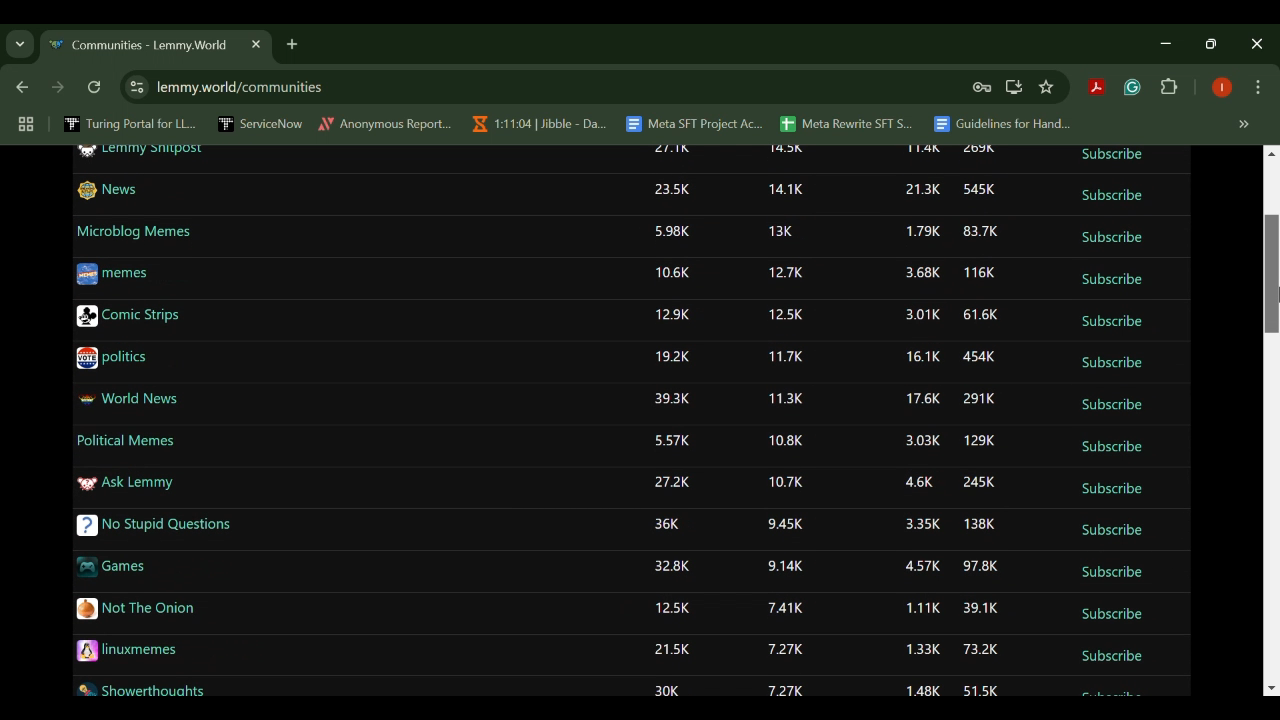  Describe the element at coordinates (127, 399) in the screenshot. I see `World News` at that location.